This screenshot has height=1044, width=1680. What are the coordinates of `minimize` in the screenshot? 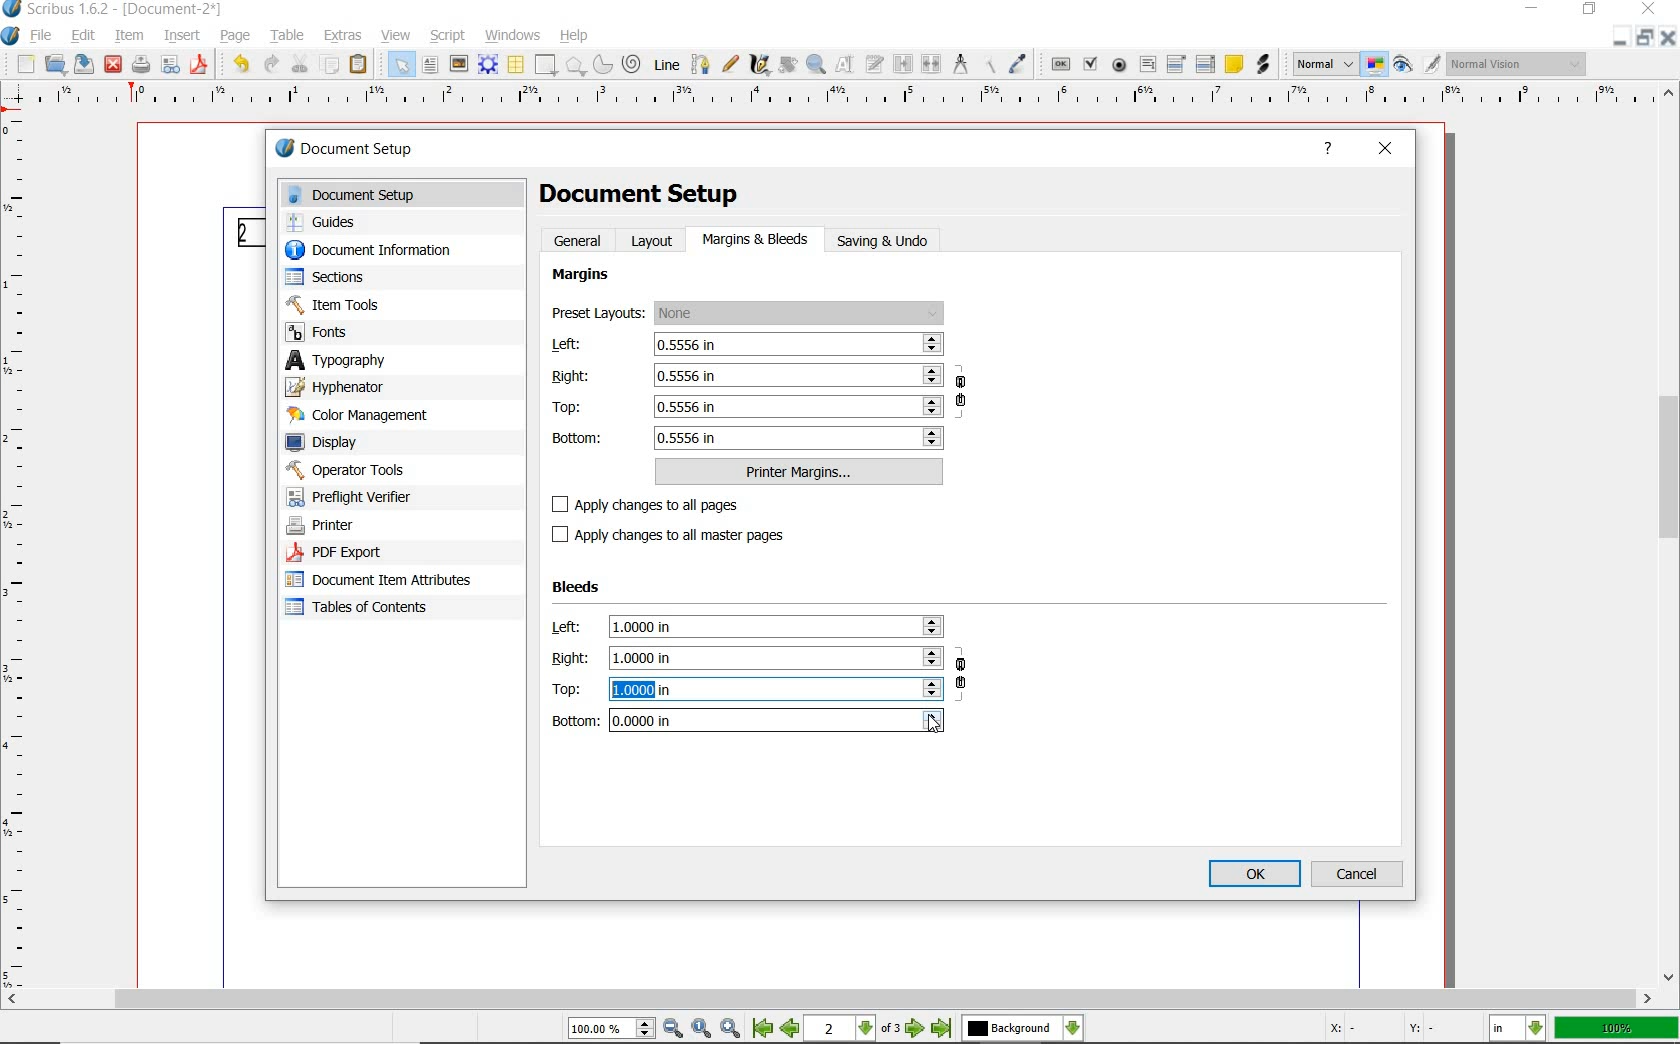 It's located at (1529, 9).